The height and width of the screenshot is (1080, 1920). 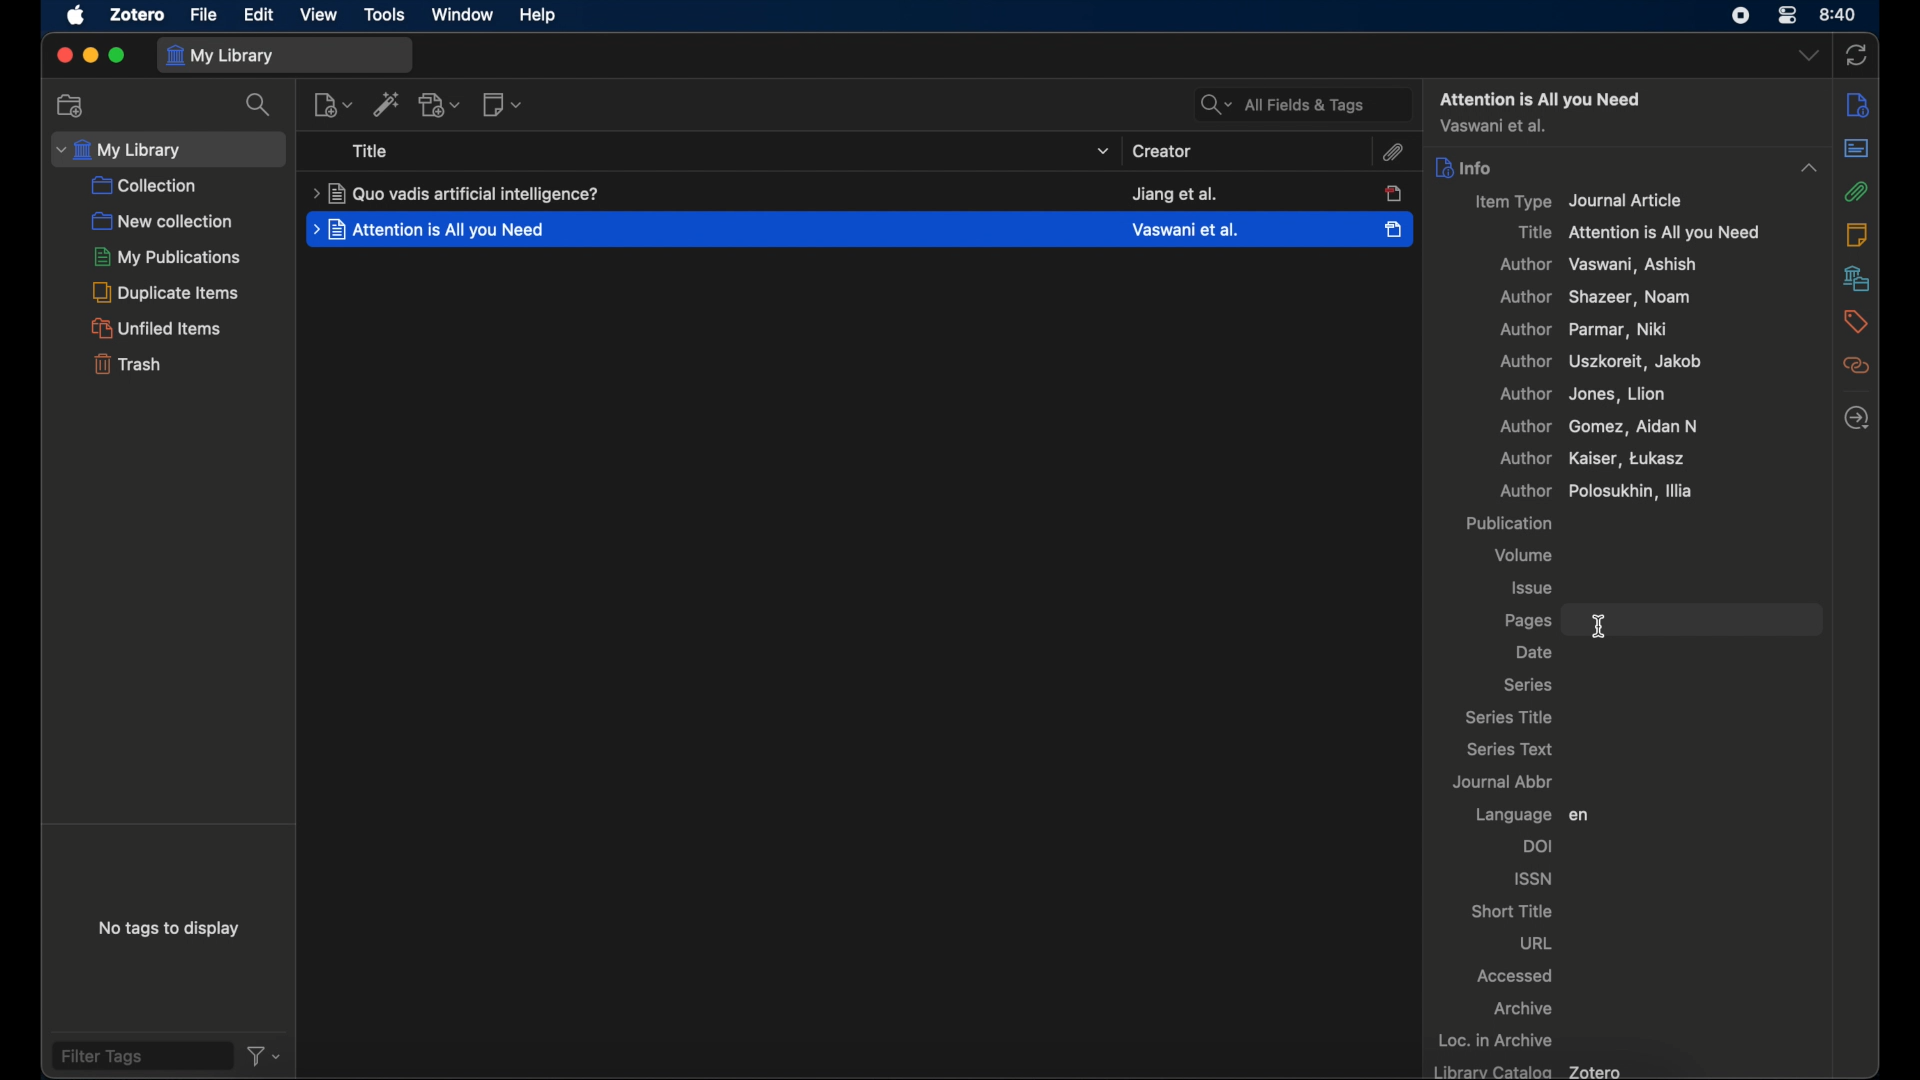 What do you see at coordinates (285, 54) in the screenshot?
I see `my library` at bounding box center [285, 54].